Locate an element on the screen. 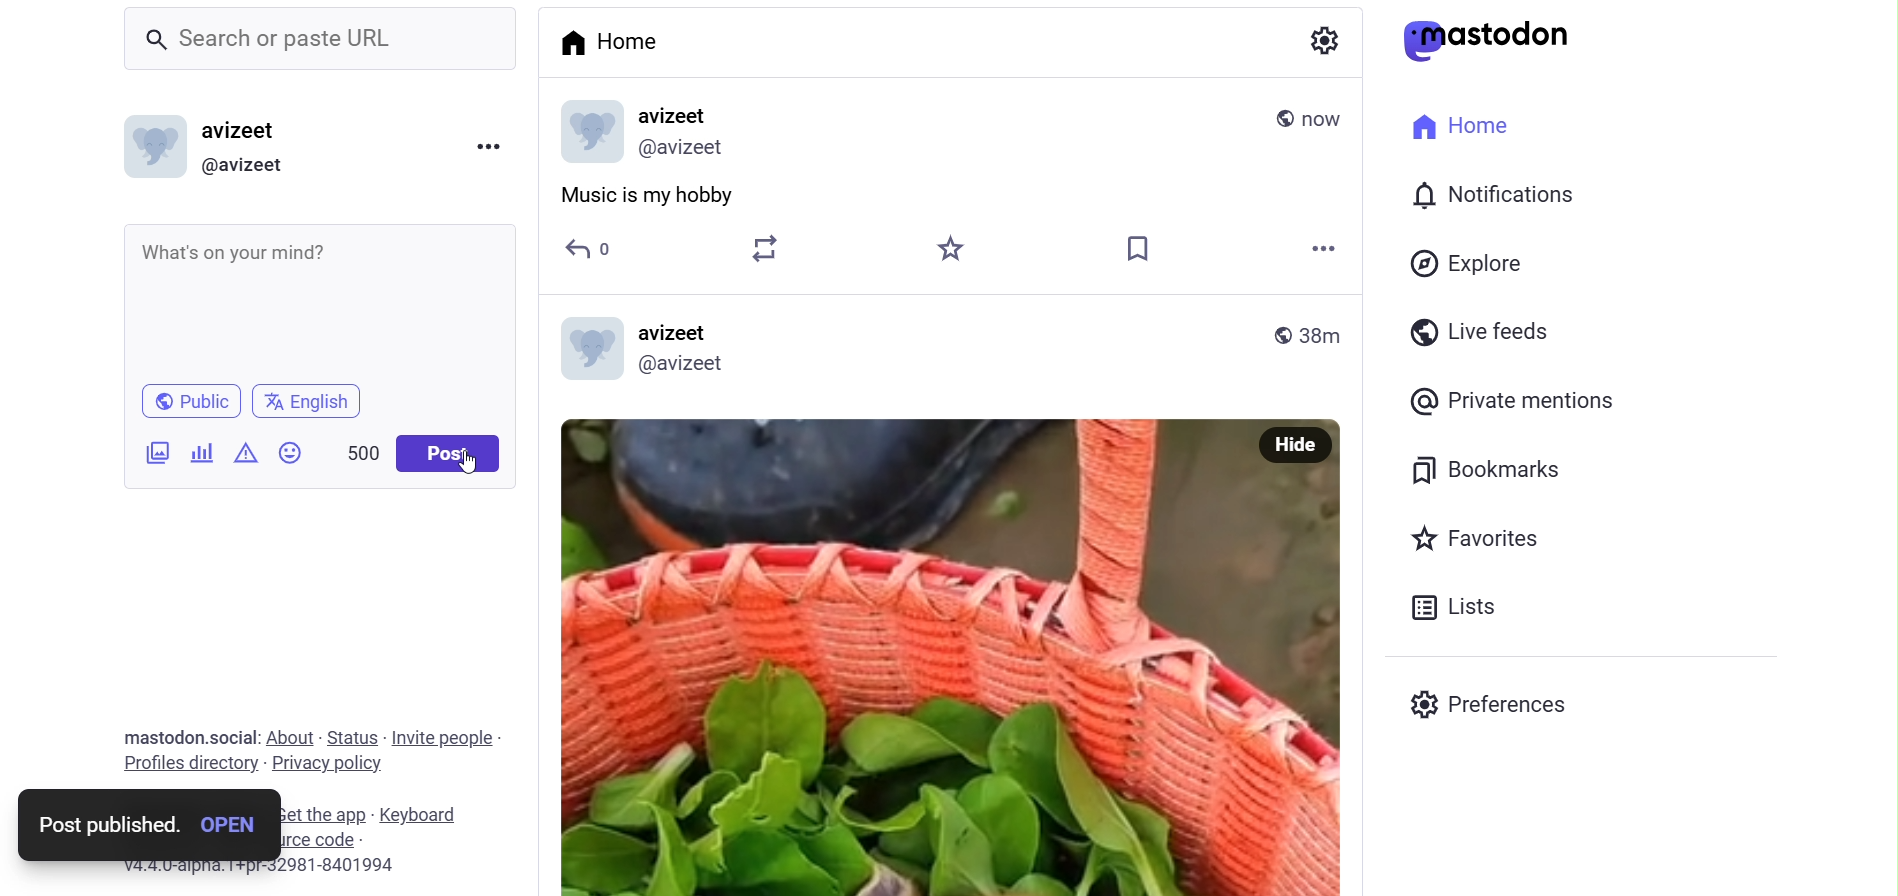 The image size is (1898, 896). Mastodon is located at coordinates (1487, 40).